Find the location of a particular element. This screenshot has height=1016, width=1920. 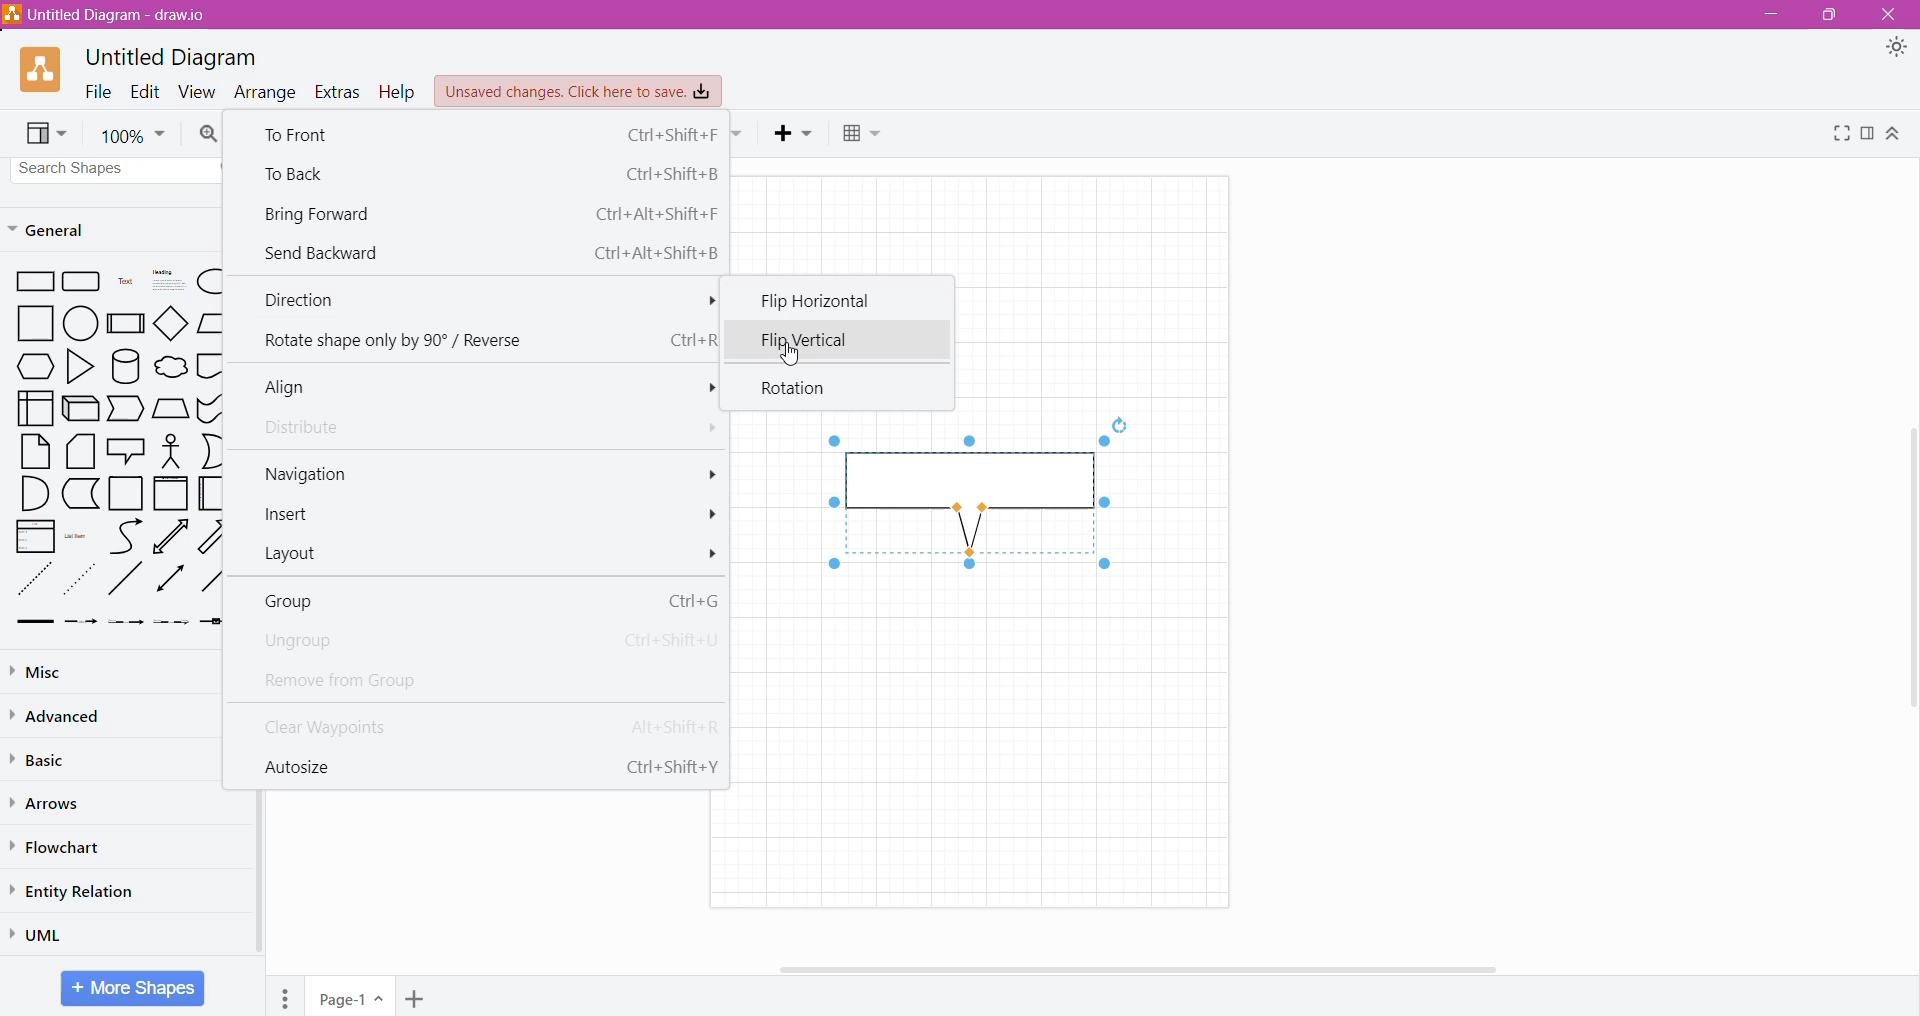

Dotted Arrow  is located at coordinates (172, 625).